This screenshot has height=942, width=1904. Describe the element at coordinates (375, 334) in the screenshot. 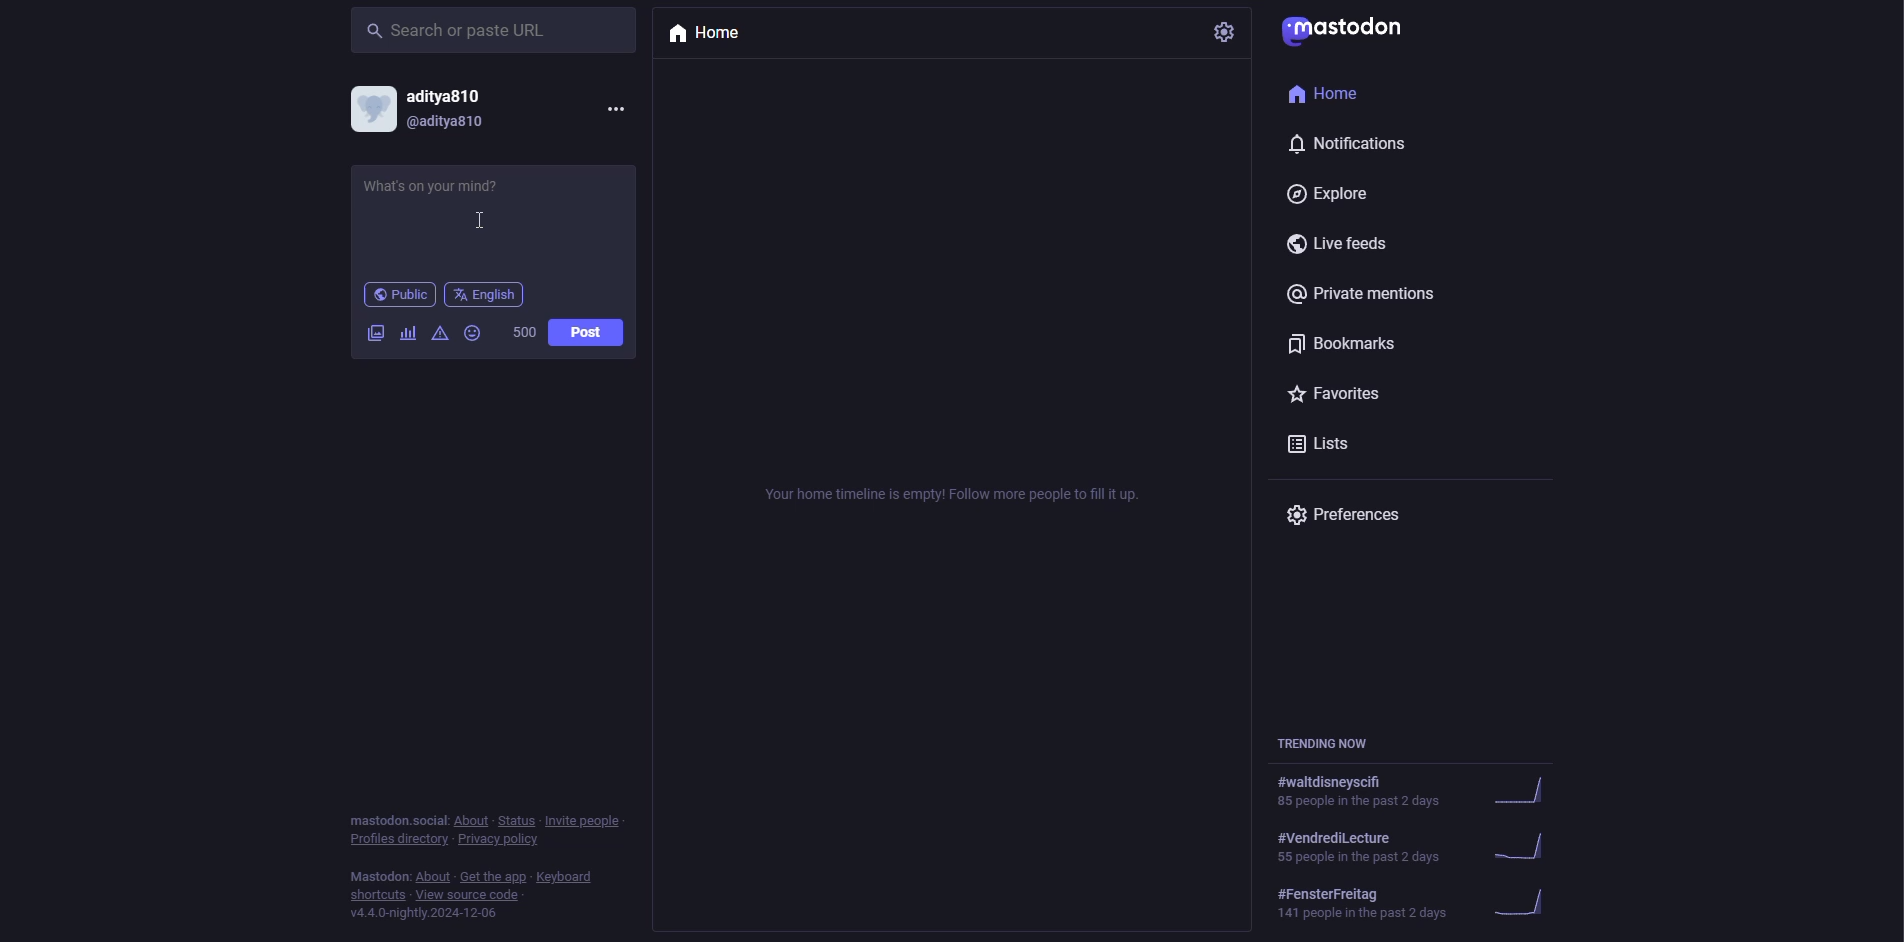

I see `image` at that location.